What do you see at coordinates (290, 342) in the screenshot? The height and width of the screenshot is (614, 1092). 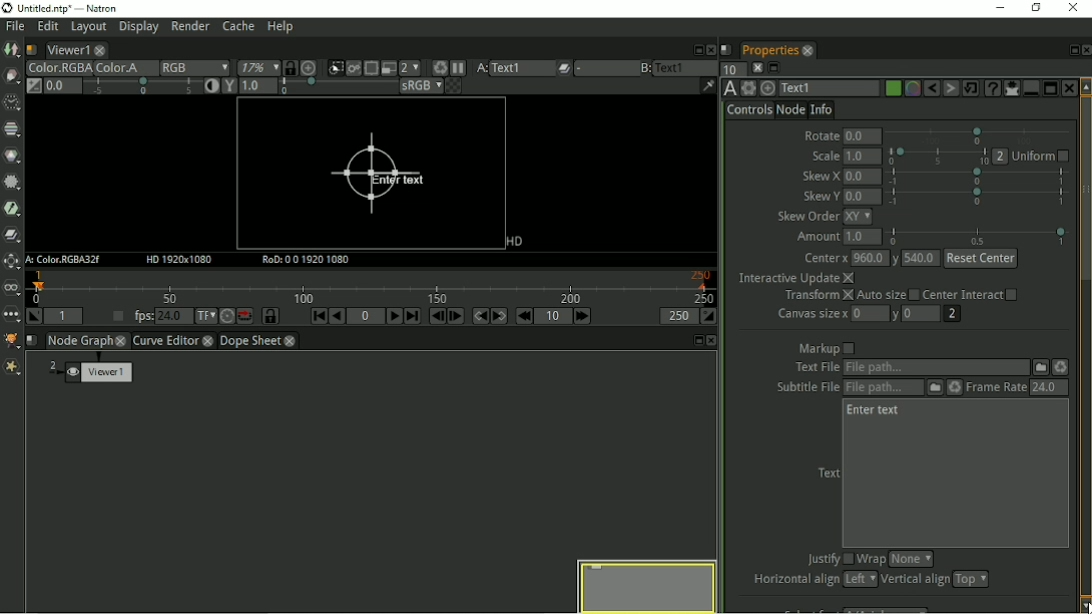 I see `close` at bounding box center [290, 342].